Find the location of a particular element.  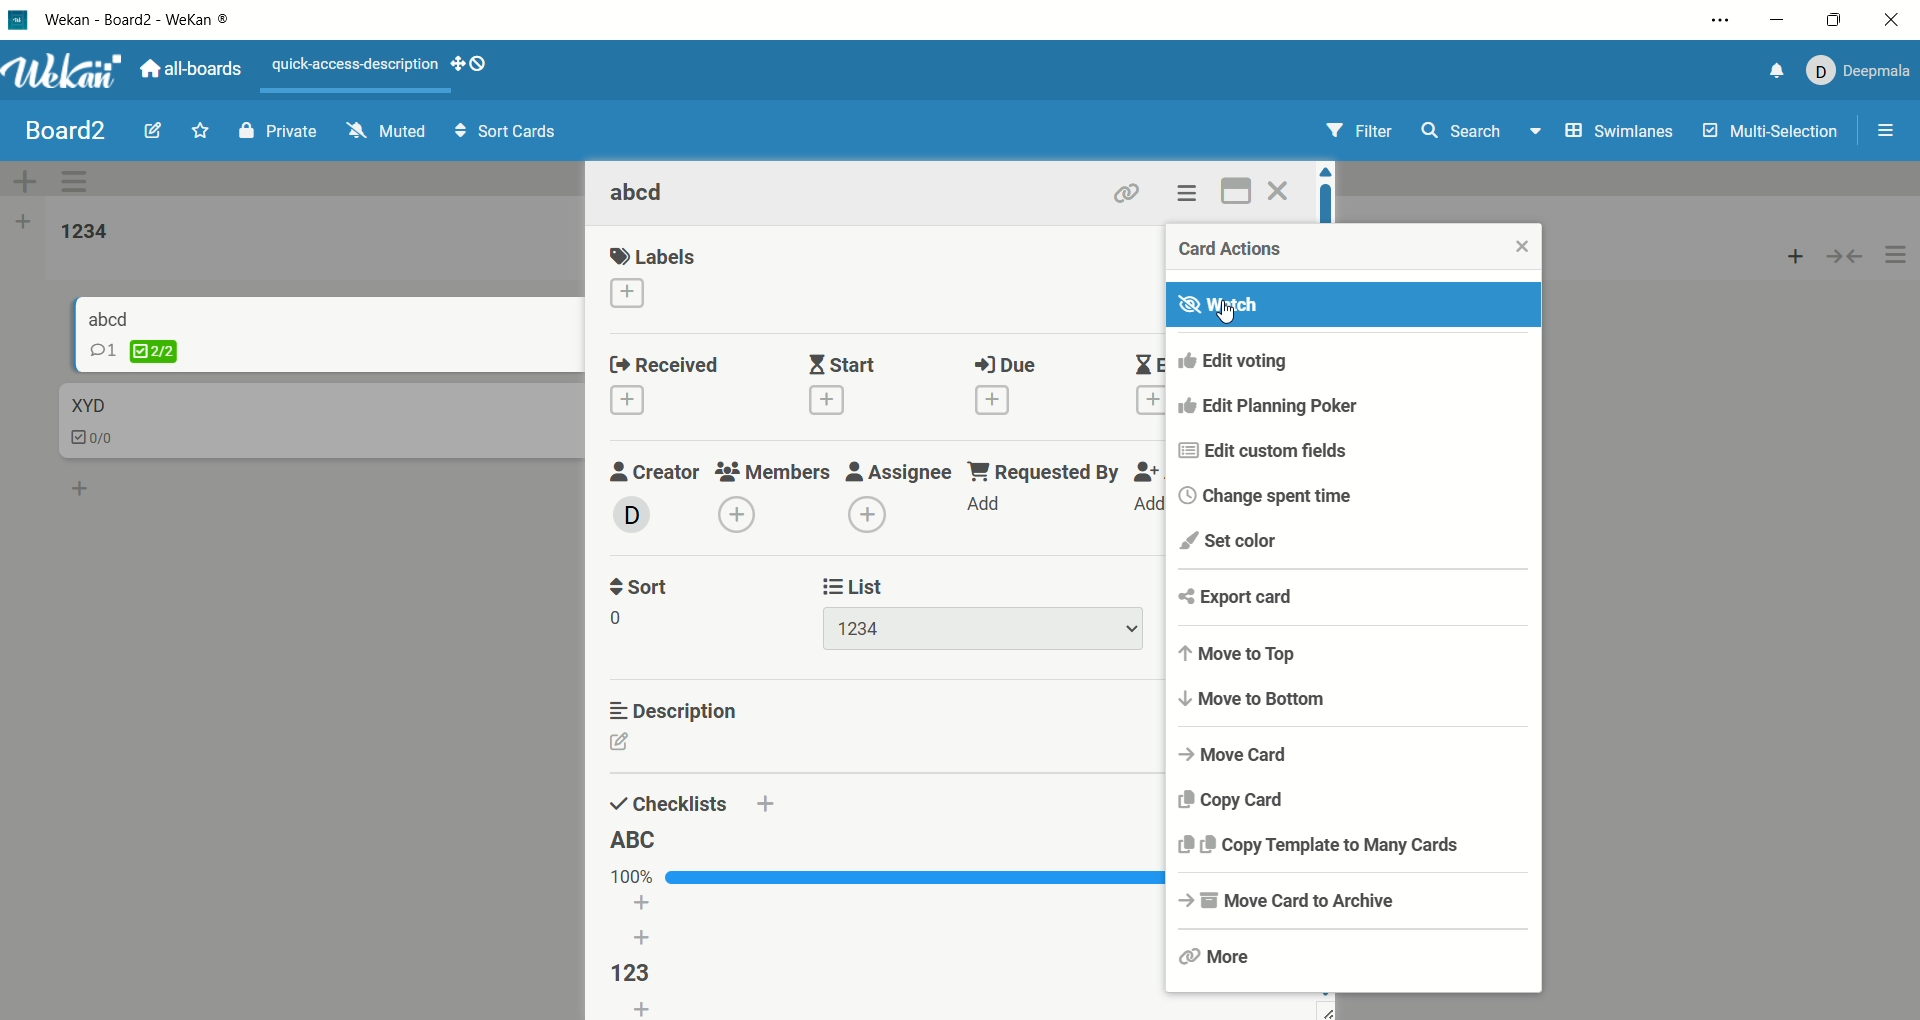

due is located at coordinates (1005, 388).